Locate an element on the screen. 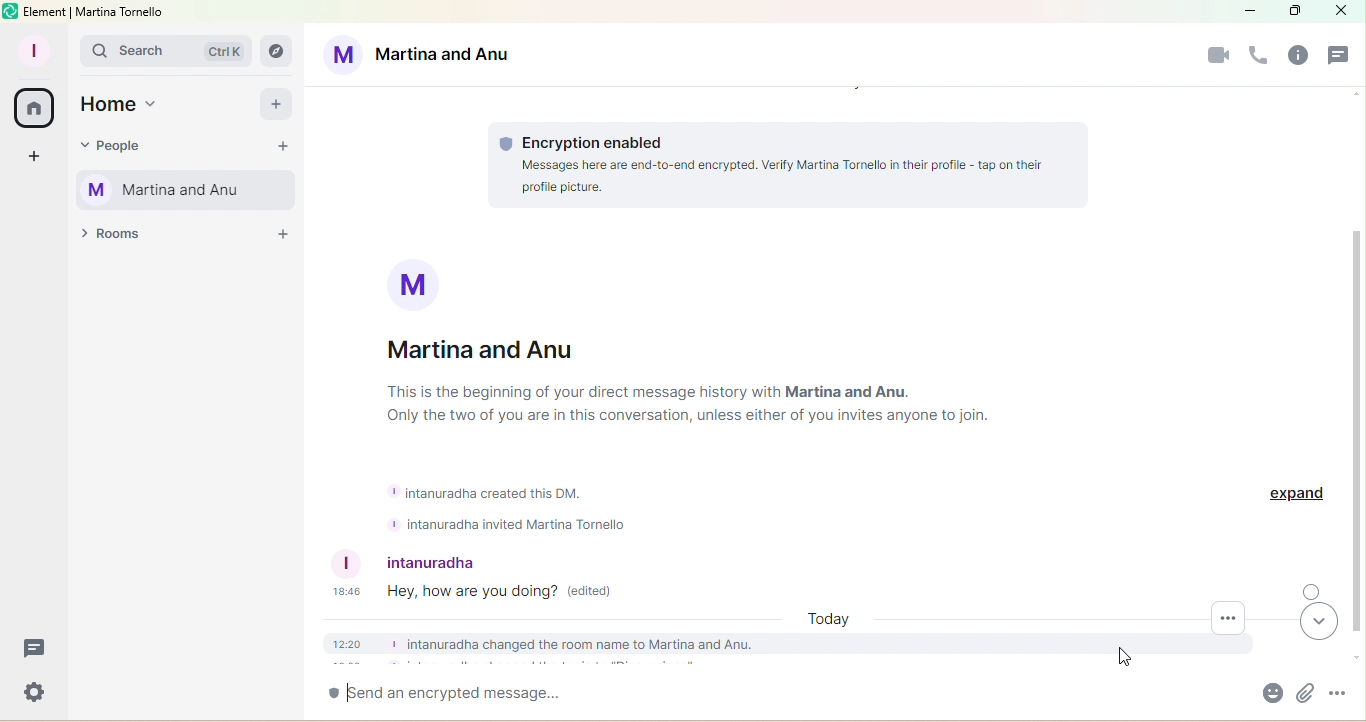 The image size is (1366, 722). Search bar is located at coordinates (165, 53).